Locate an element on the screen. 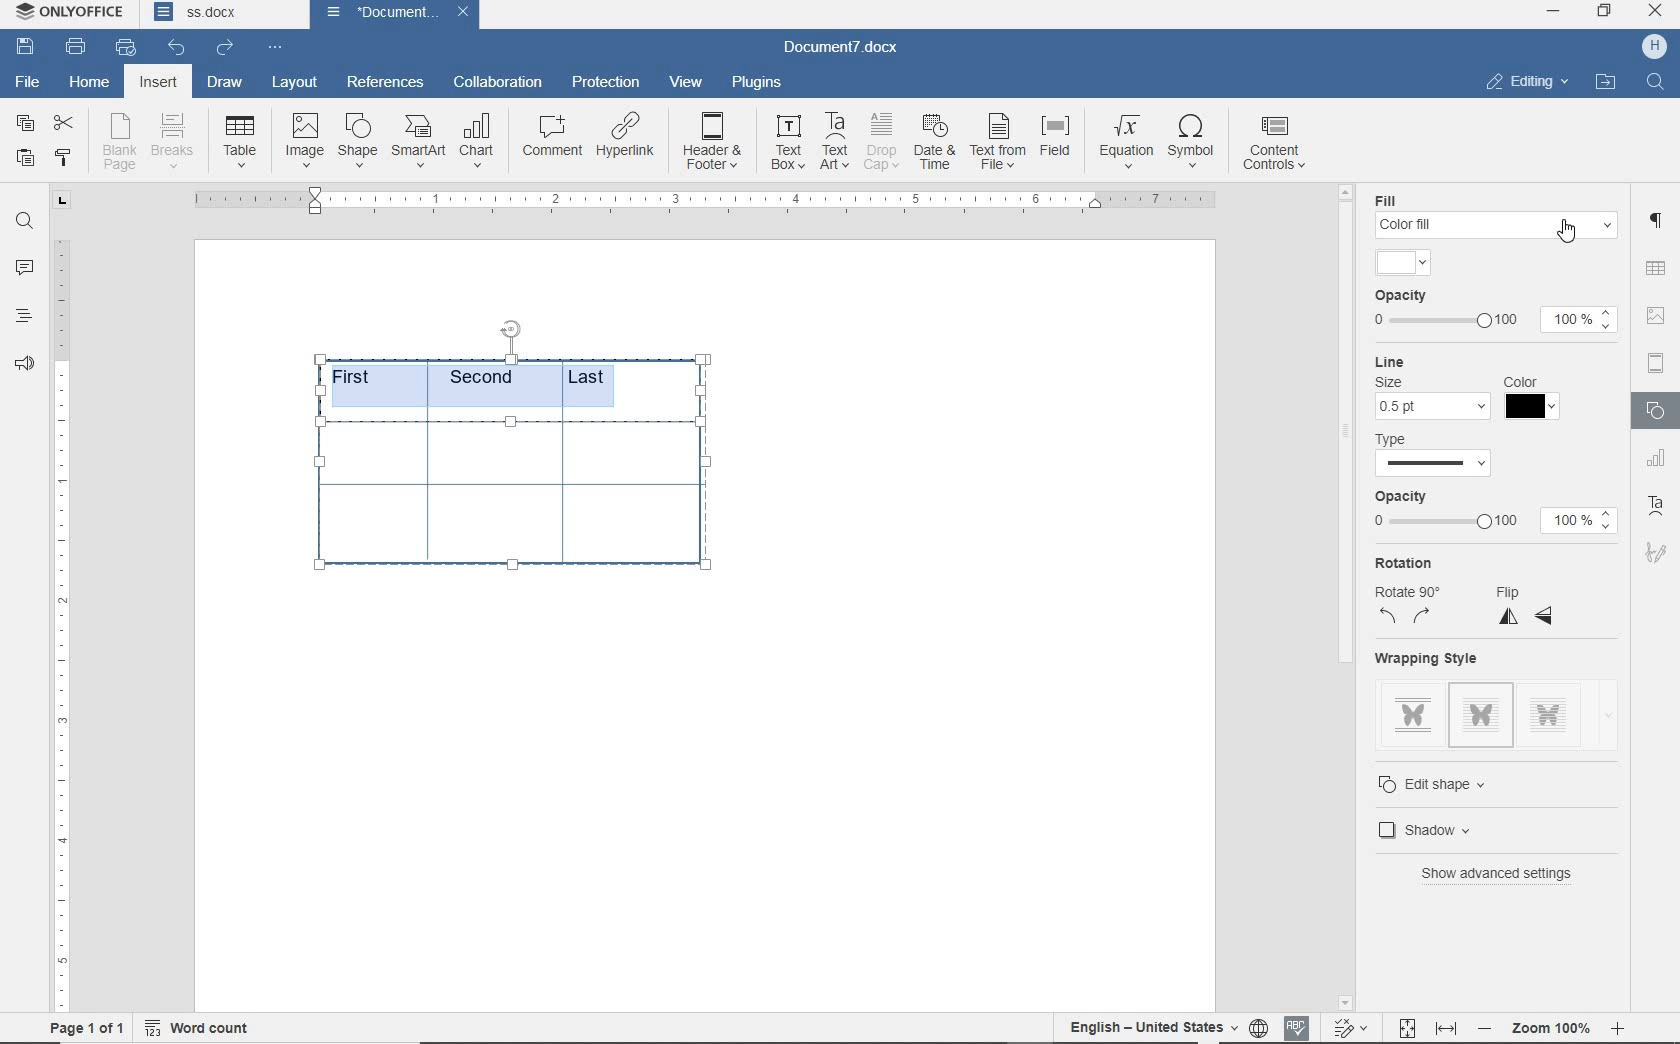 Image resolution: width=1680 pixels, height=1044 pixels. set document language is located at coordinates (1258, 1025).